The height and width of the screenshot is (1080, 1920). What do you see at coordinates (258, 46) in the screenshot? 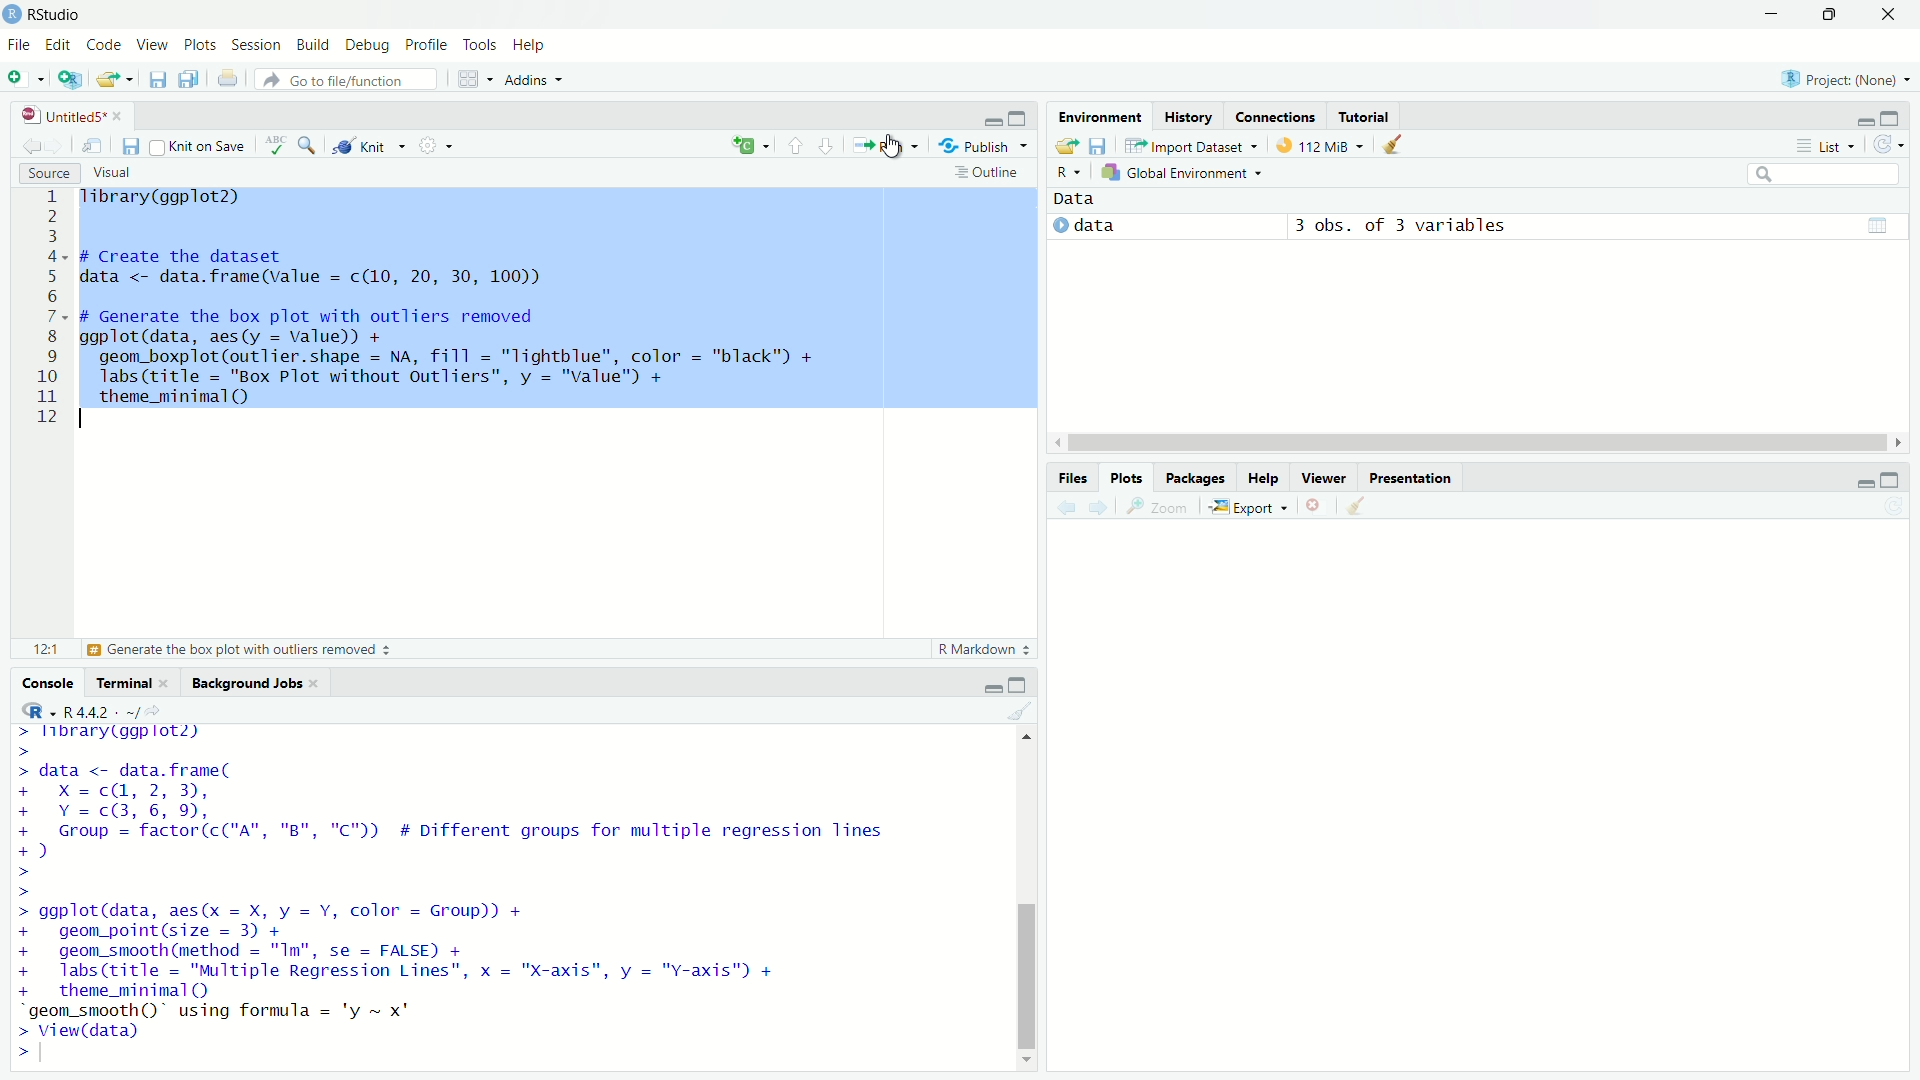
I see `Session` at bounding box center [258, 46].